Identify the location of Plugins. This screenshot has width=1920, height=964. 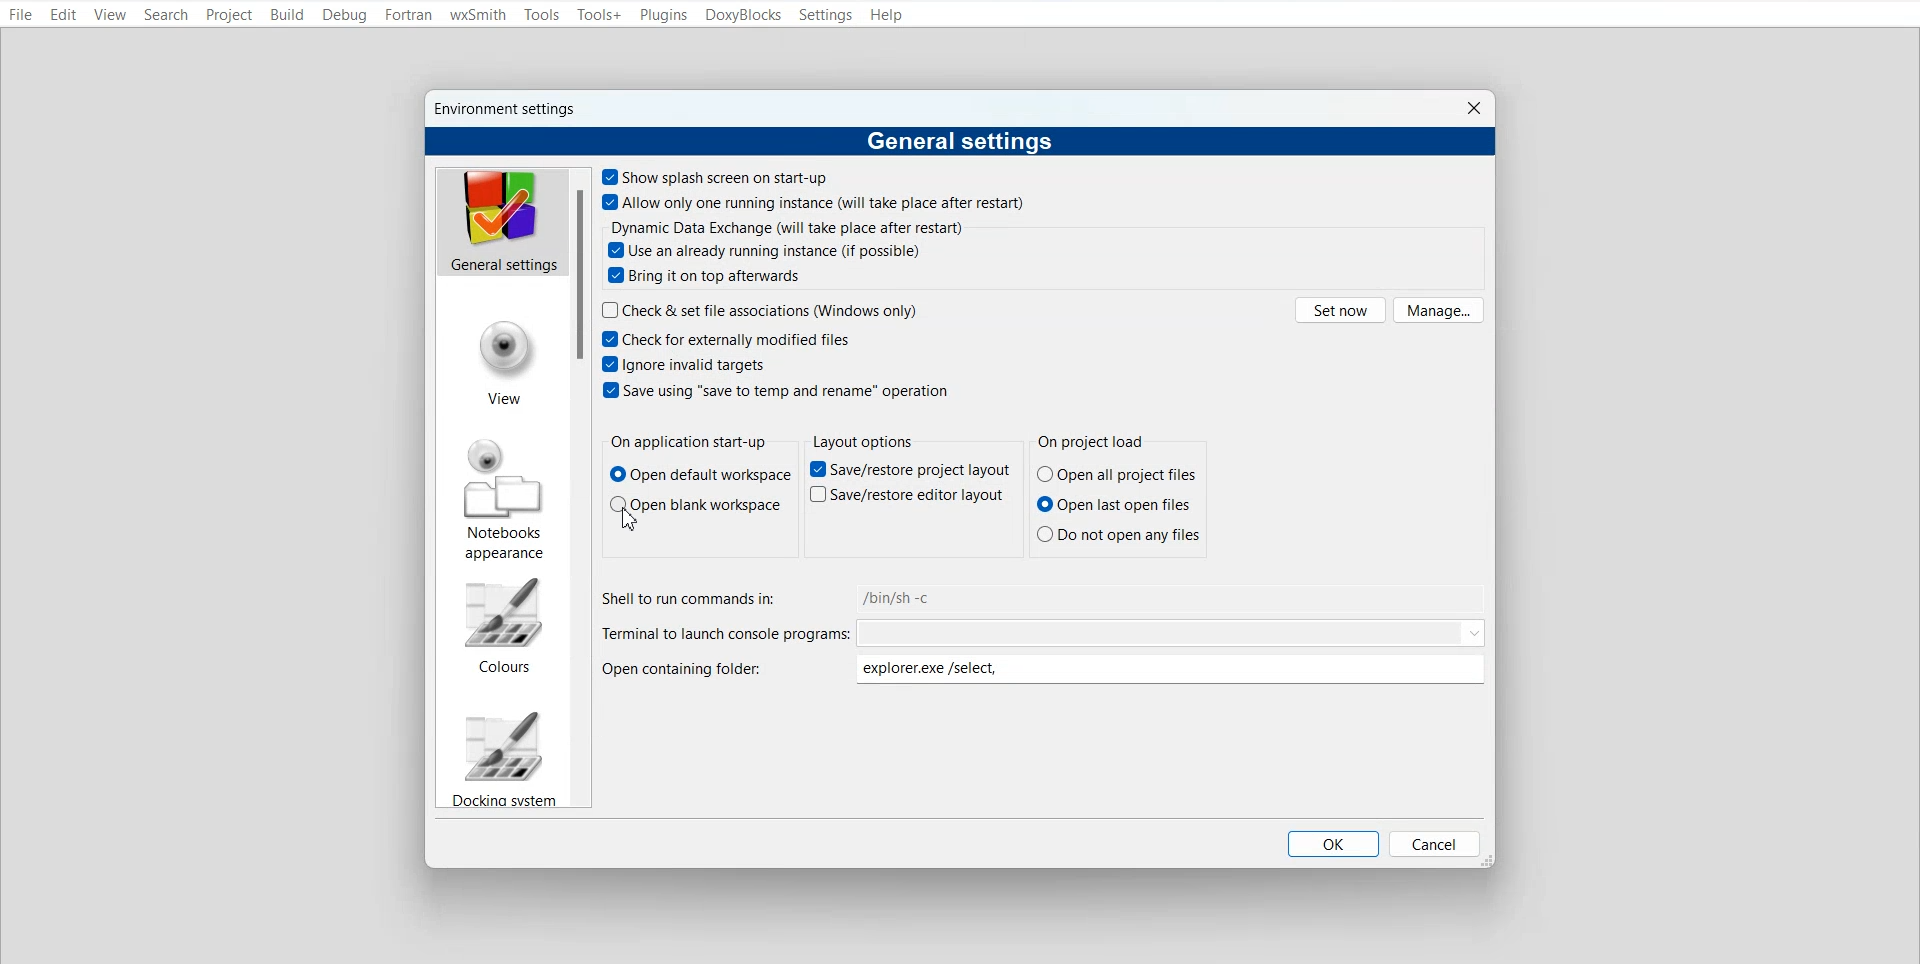
(662, 16).